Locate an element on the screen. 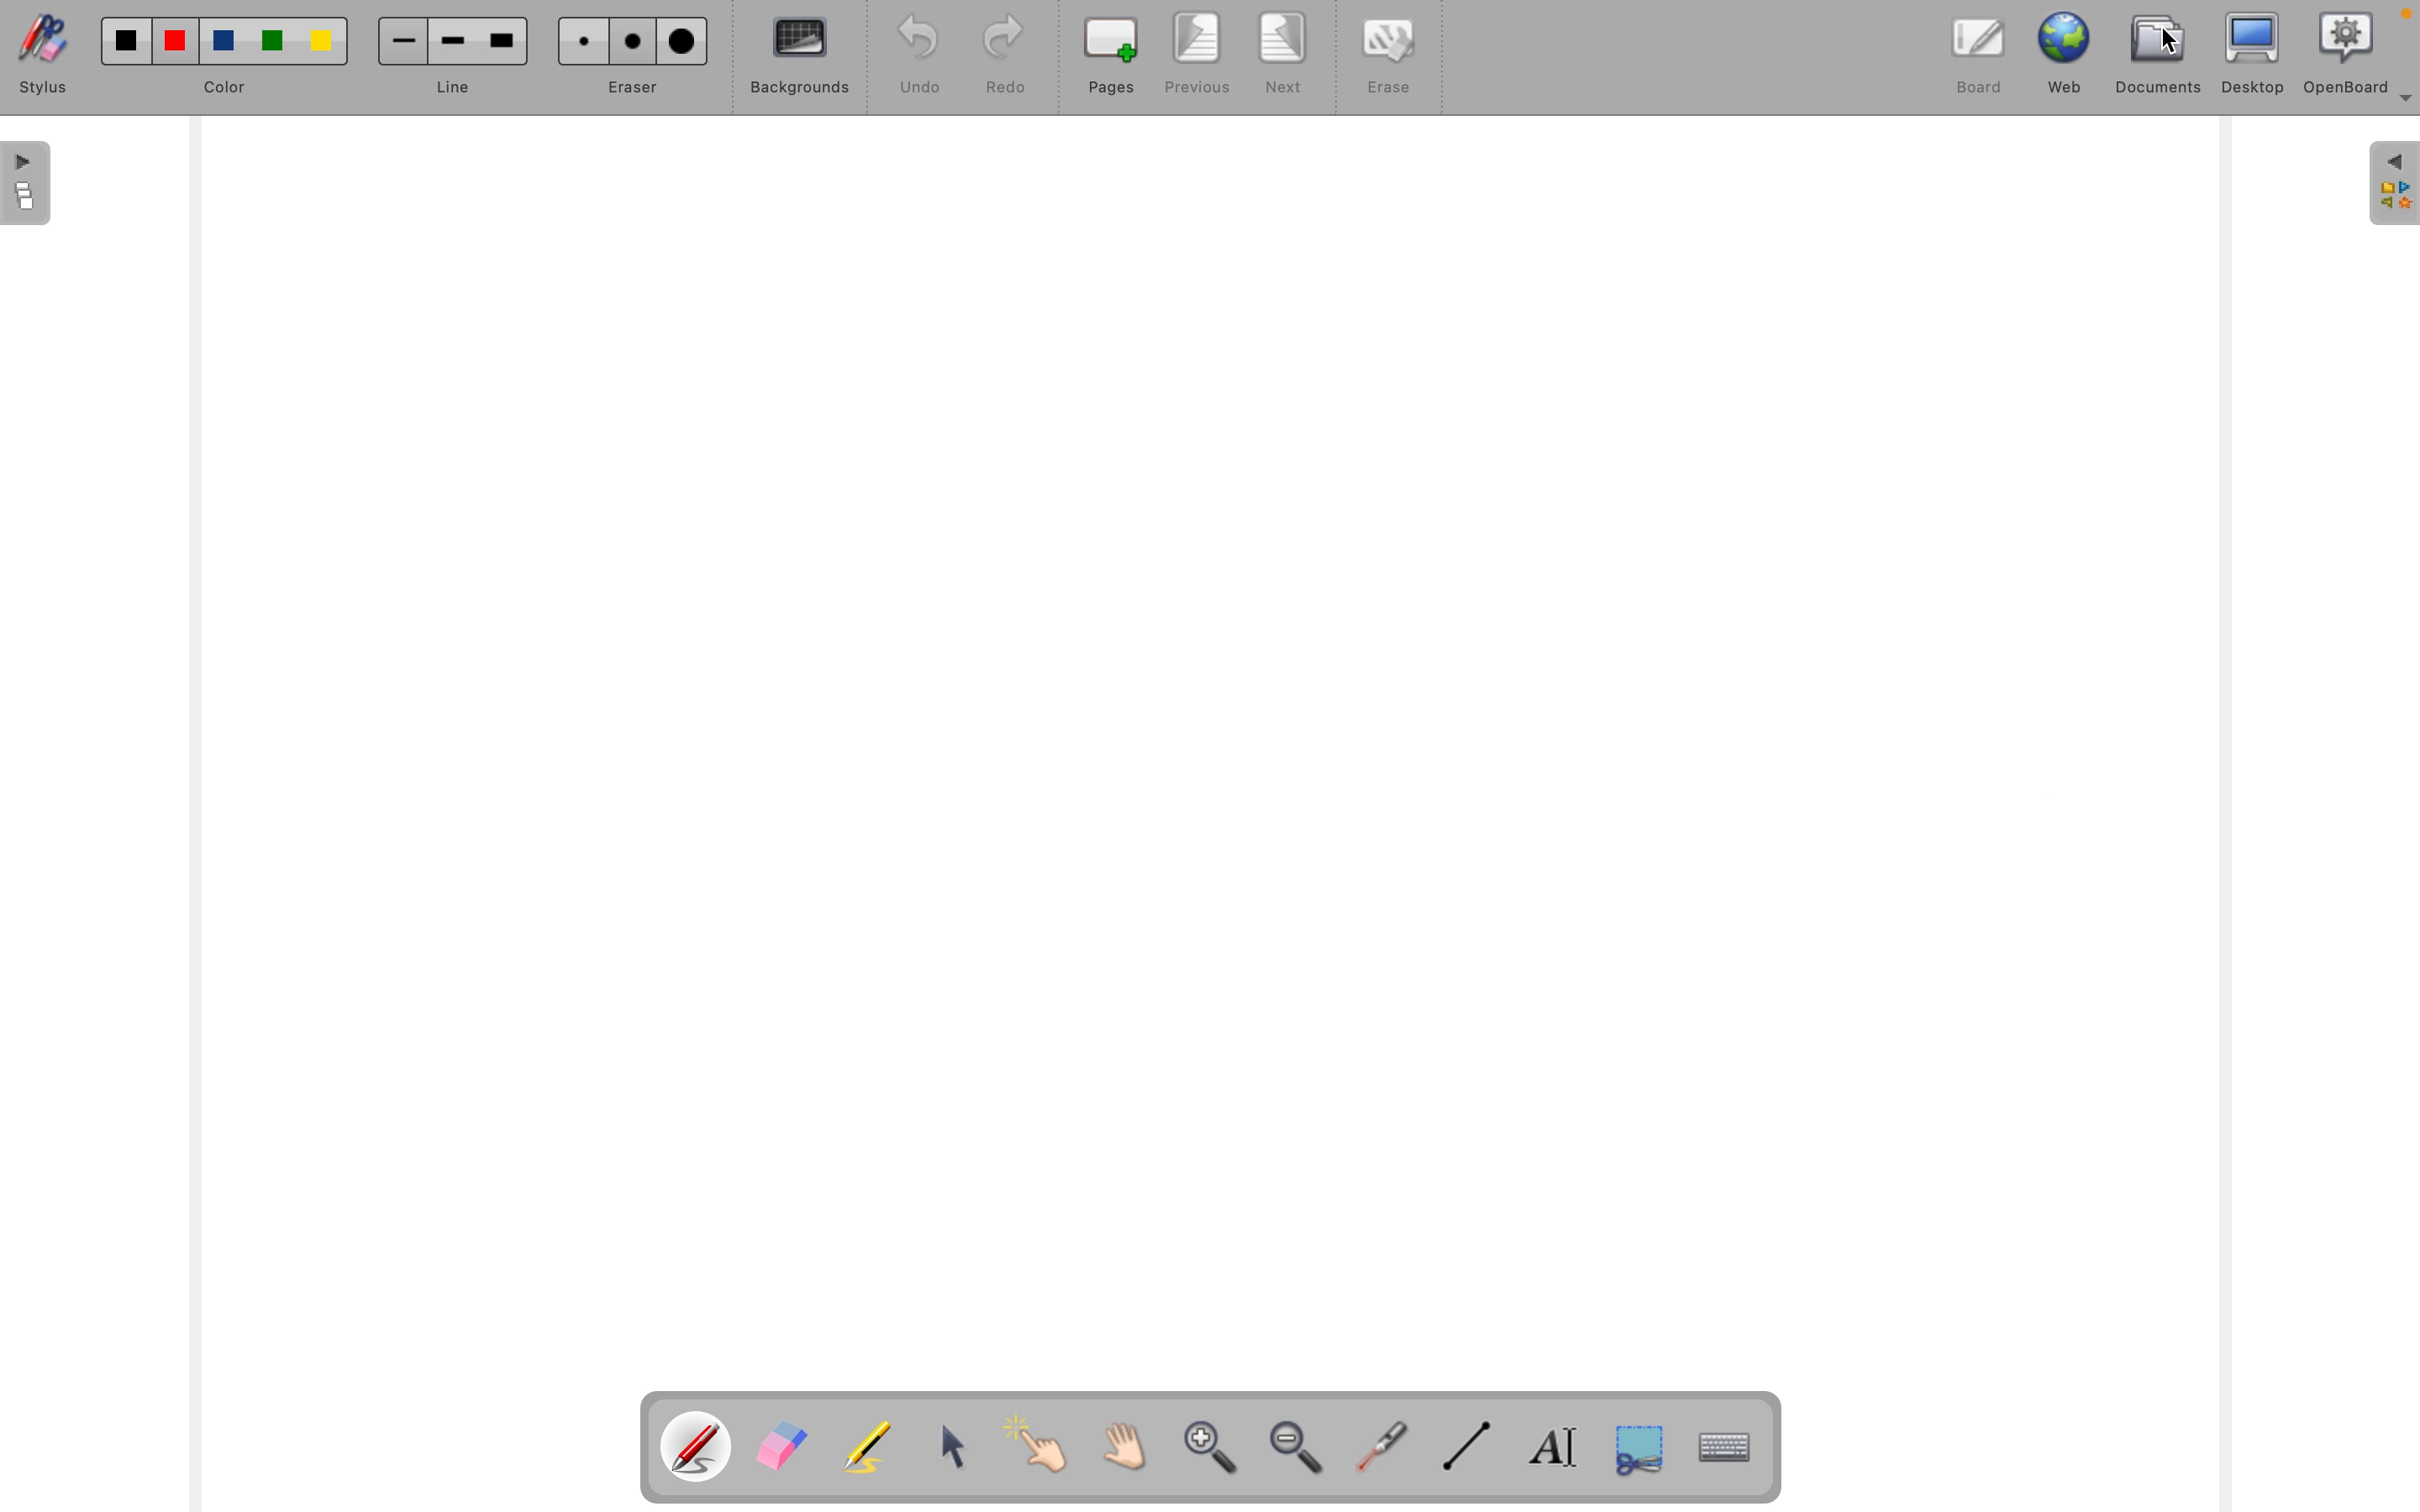  display virtual keyboard is located at coordinates (1743, 1447).